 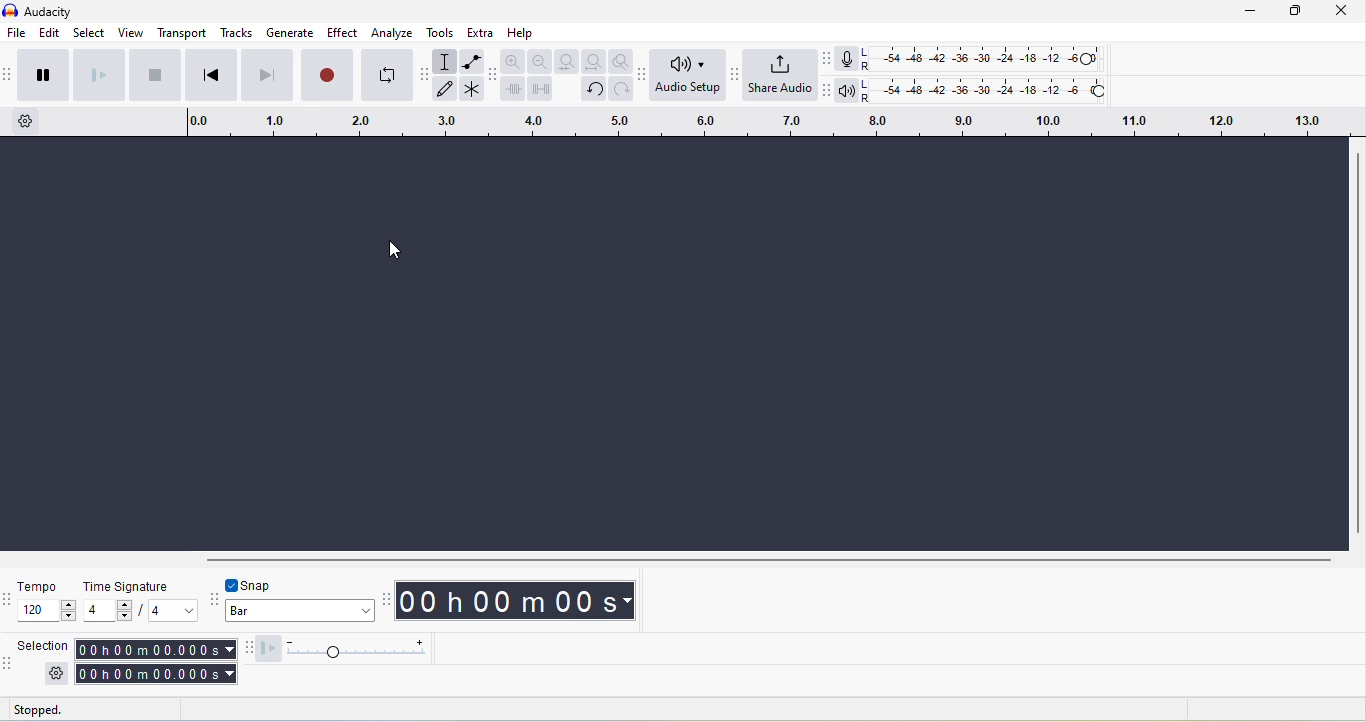 What do you see at coordinates (46, 661) in the screenshot?
I see `selection` at bounding box center [46, 661].